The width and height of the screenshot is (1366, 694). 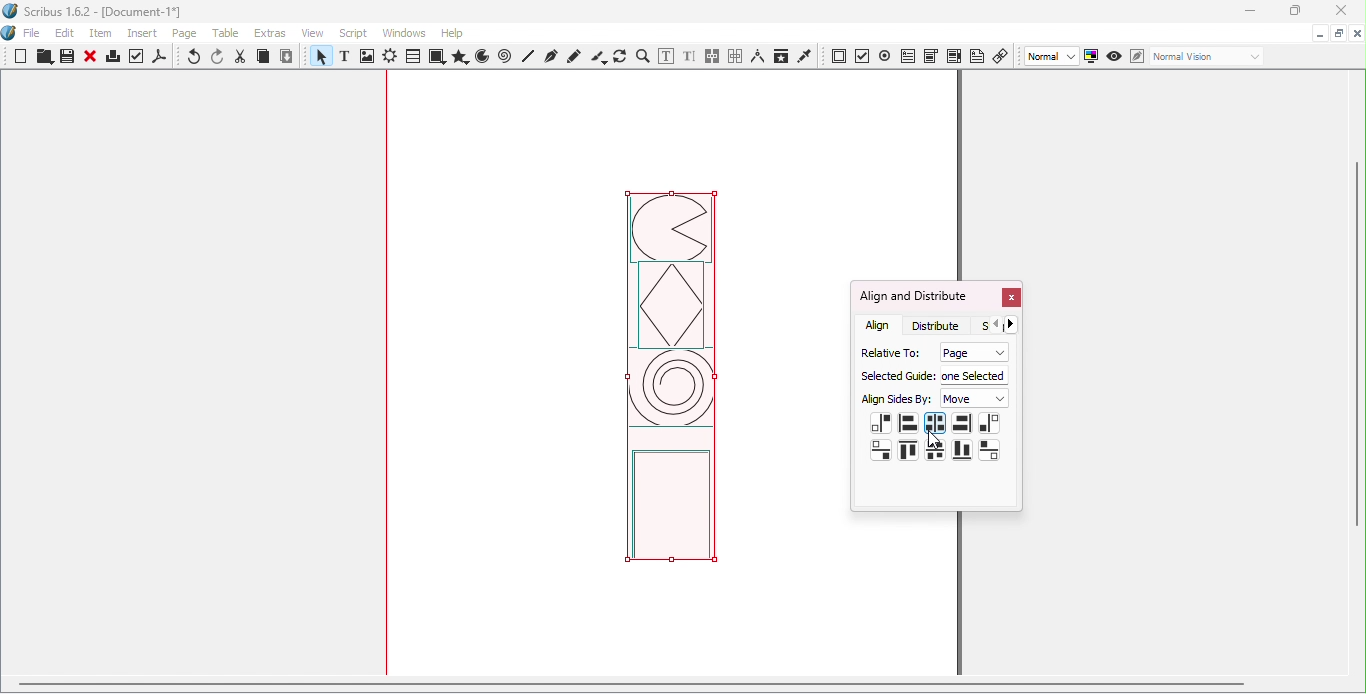 I want to click on Zoom in or out, so click(x=642, y=56).